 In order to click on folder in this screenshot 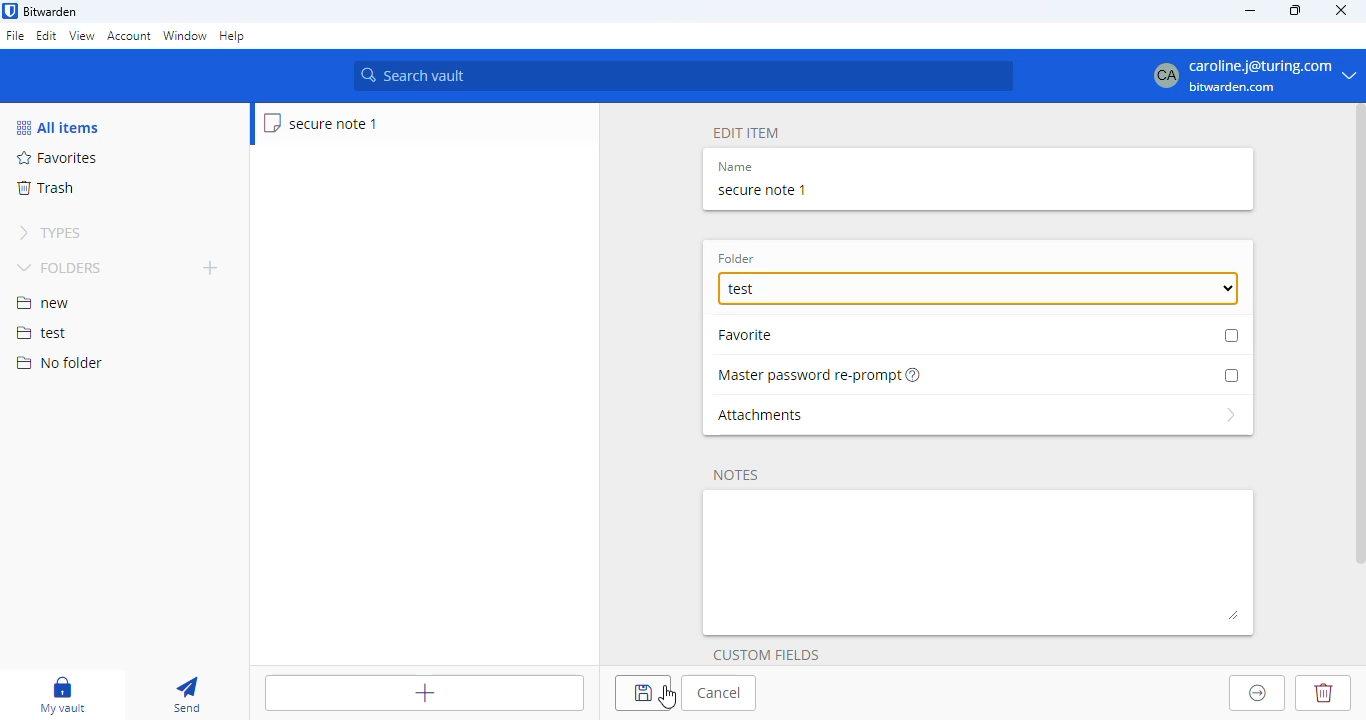, I will do `click(736, 259)`.